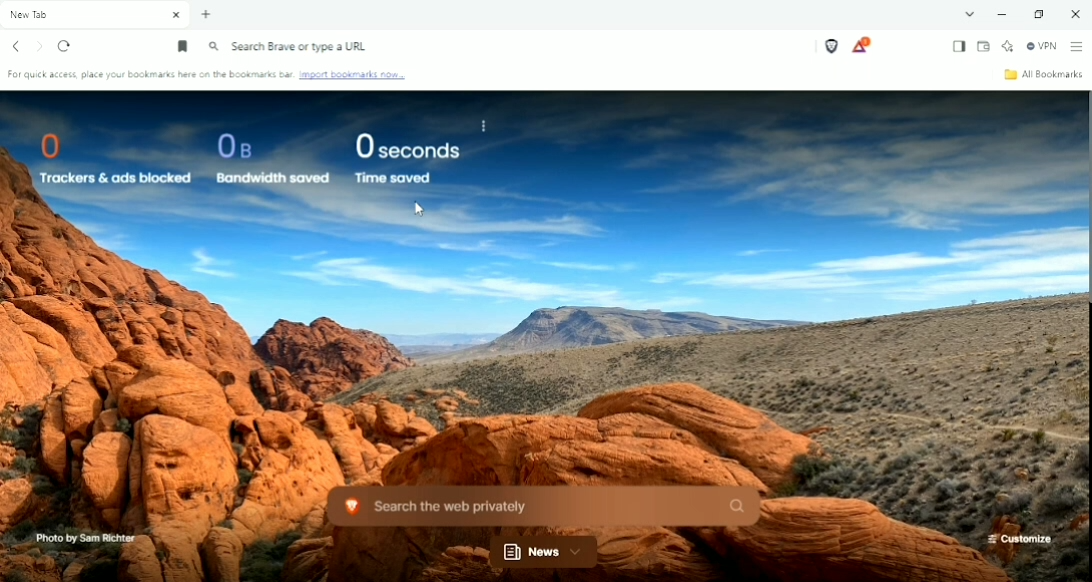  Describe the element at coordinates (545, 552) in the screenshot. I see `News` at that location.